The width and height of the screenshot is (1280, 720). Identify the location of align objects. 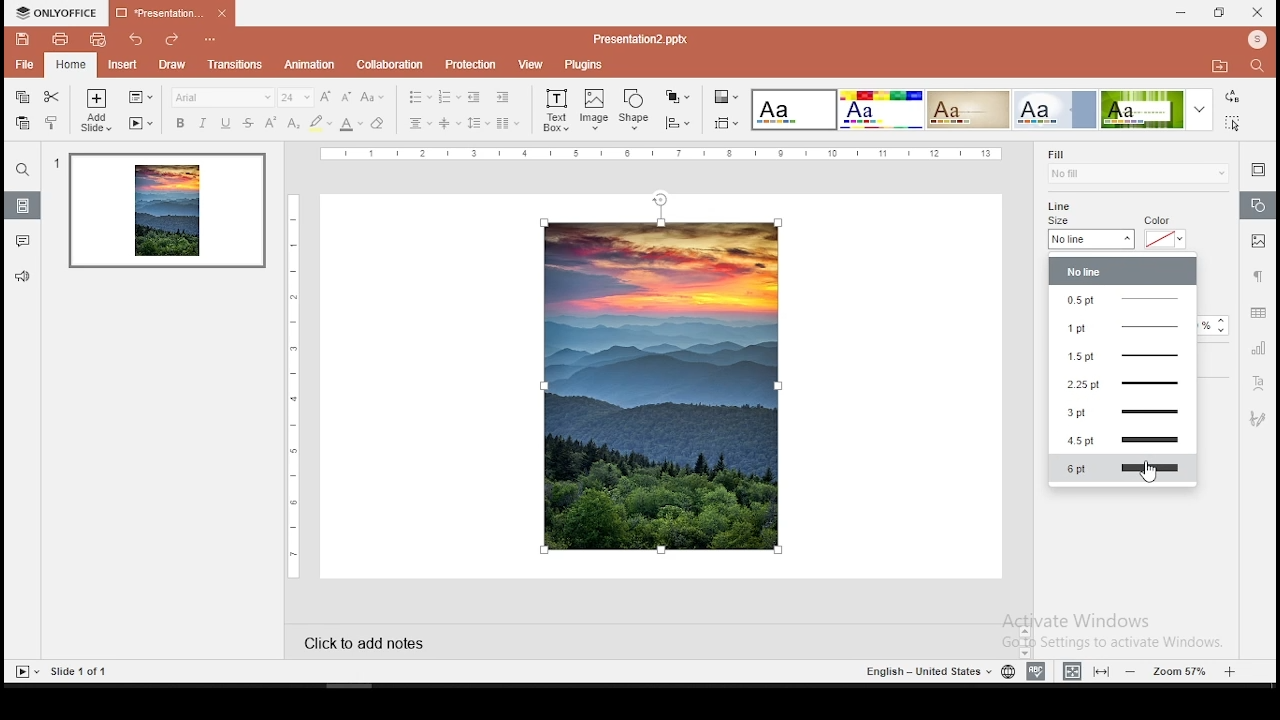
(726, 123).